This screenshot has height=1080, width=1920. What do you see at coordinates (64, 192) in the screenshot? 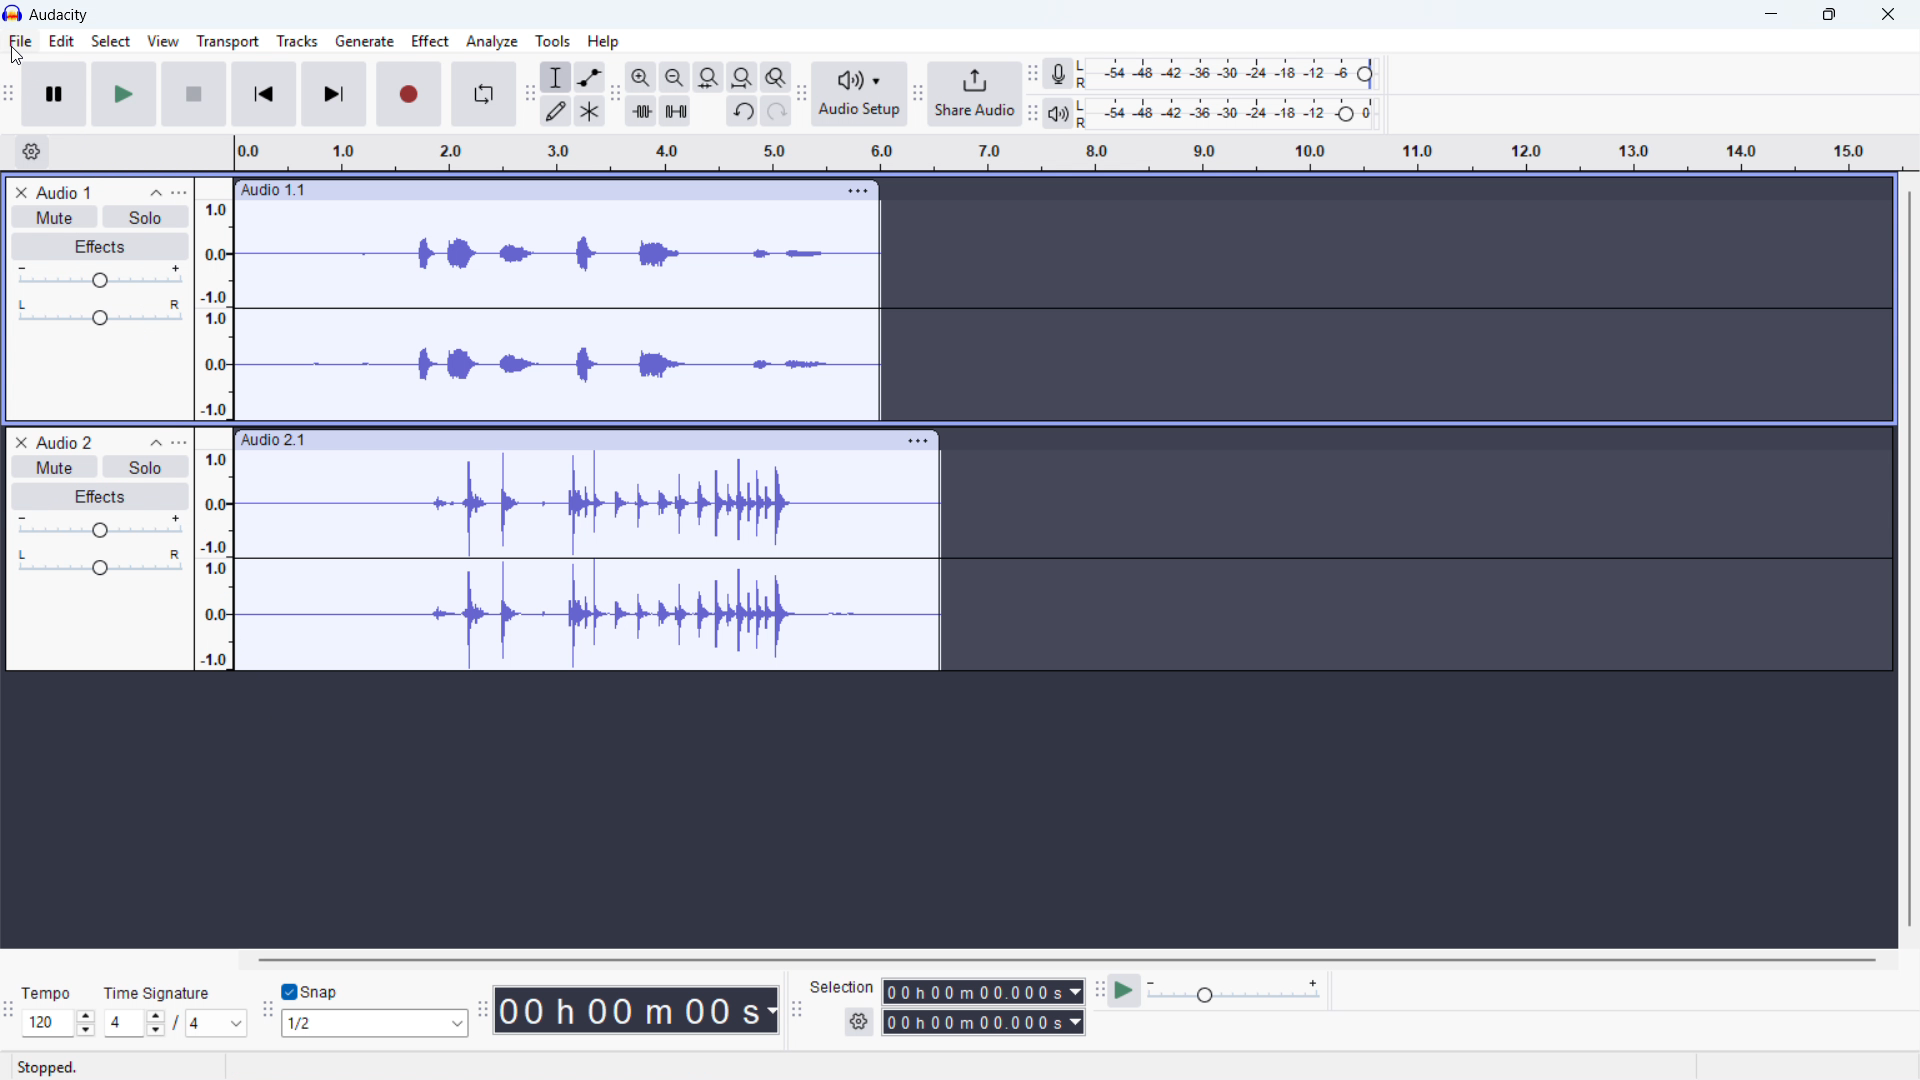
I see `Audio 1` at bounding box center [64, 192].